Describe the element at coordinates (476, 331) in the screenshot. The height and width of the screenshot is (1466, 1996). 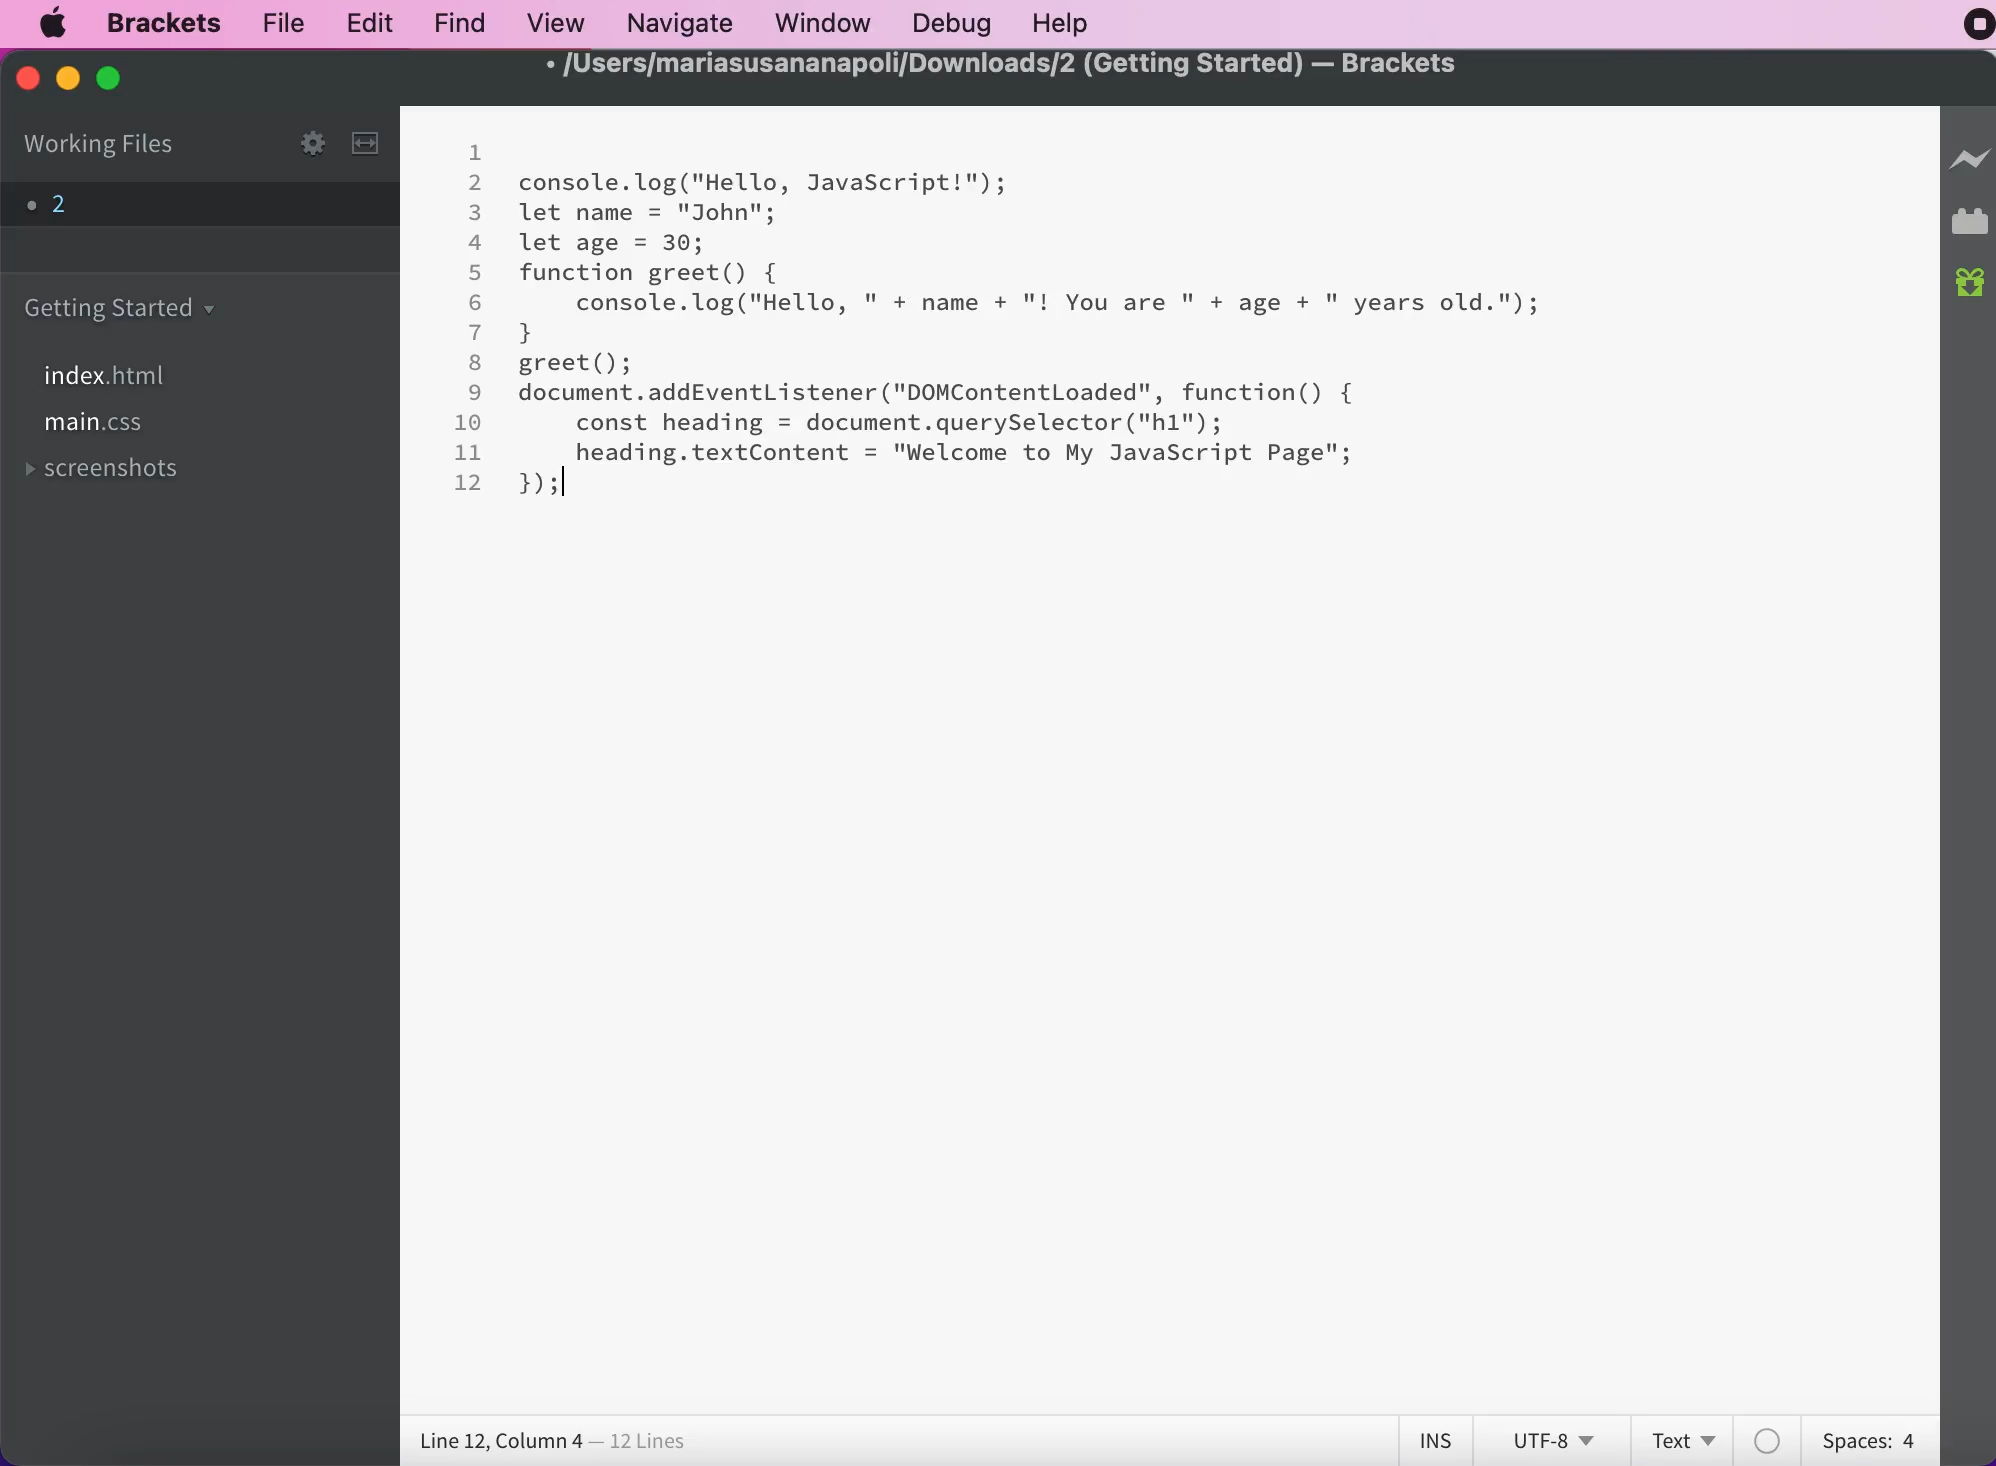
I see `7` at that location.